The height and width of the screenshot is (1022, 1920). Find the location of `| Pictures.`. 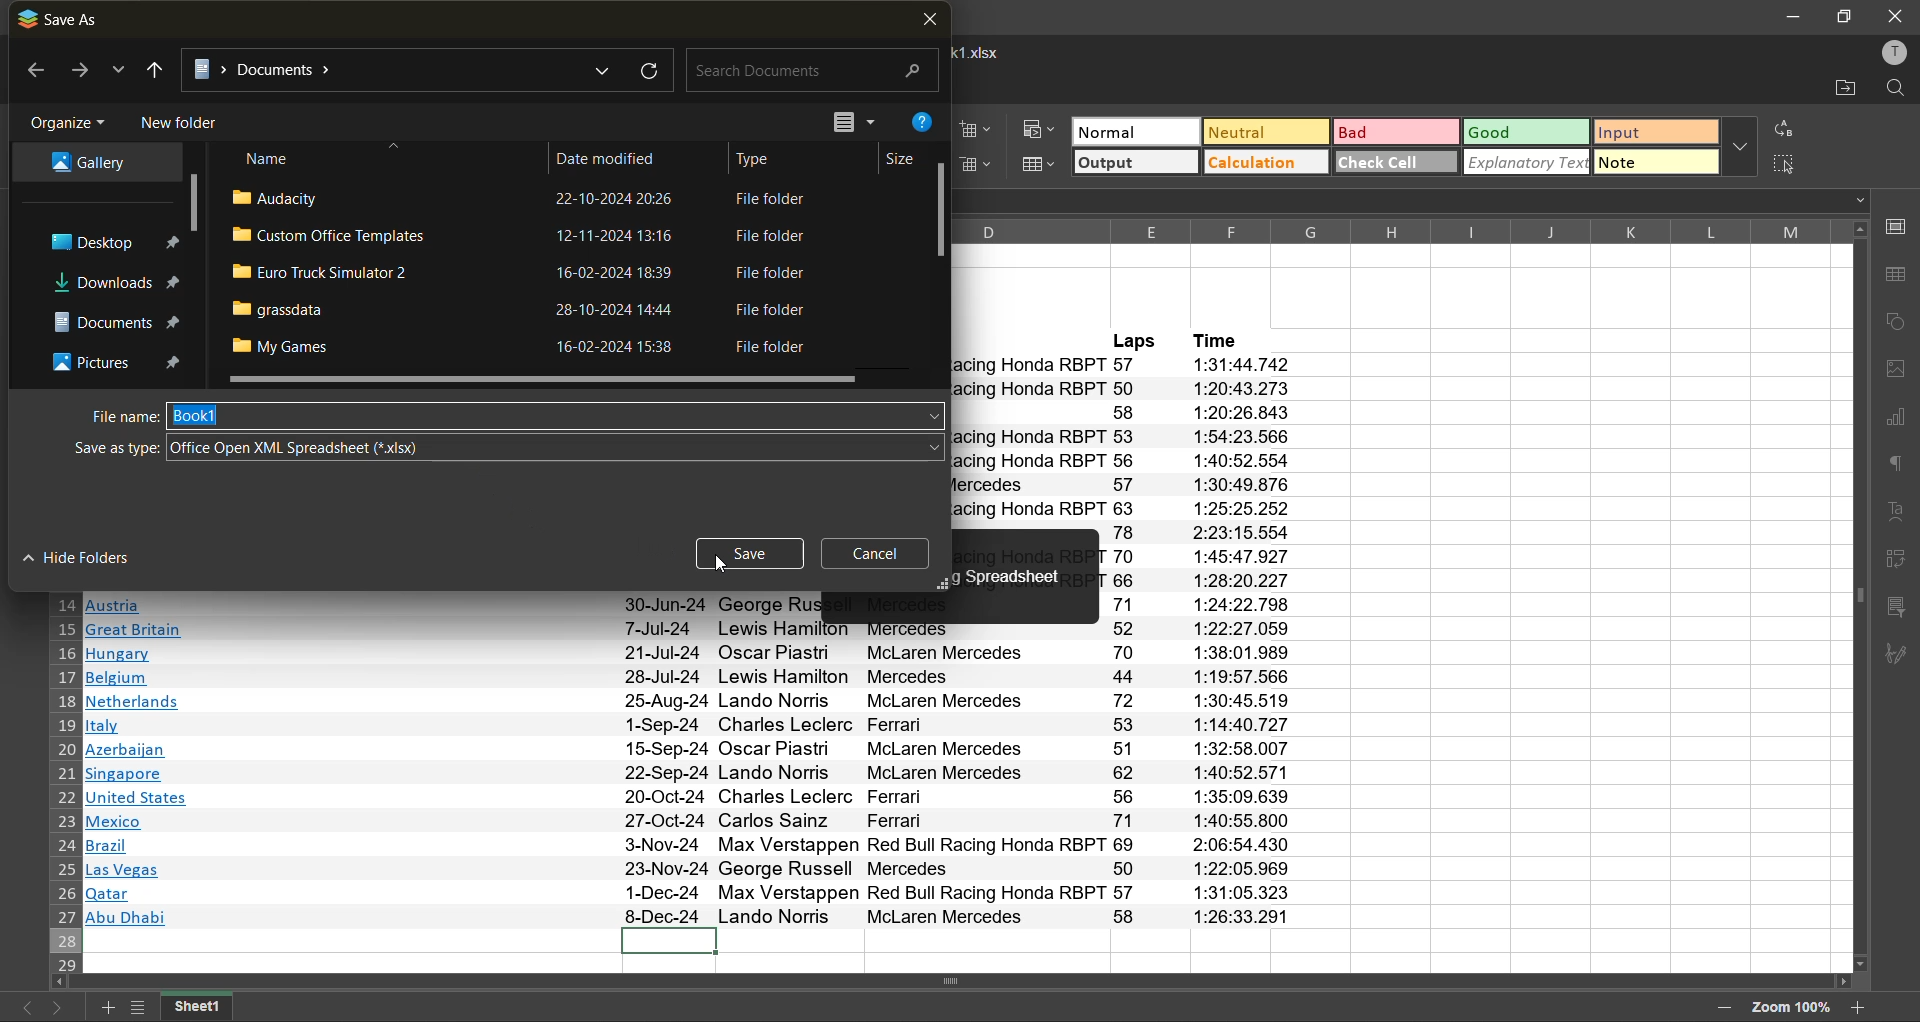

| Pictures. is located at coordinates (119, 364).